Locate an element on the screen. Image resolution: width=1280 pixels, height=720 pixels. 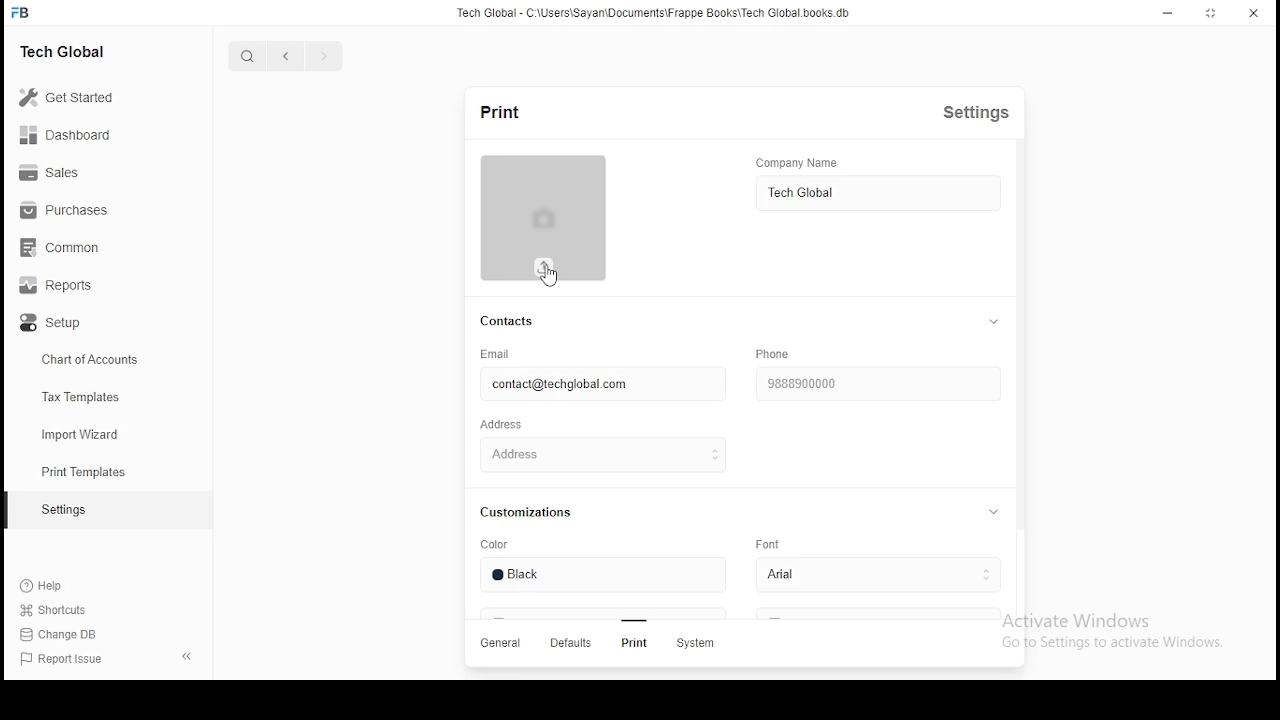
EMAIL INPUT BOX is located at coordinates (596, 384).